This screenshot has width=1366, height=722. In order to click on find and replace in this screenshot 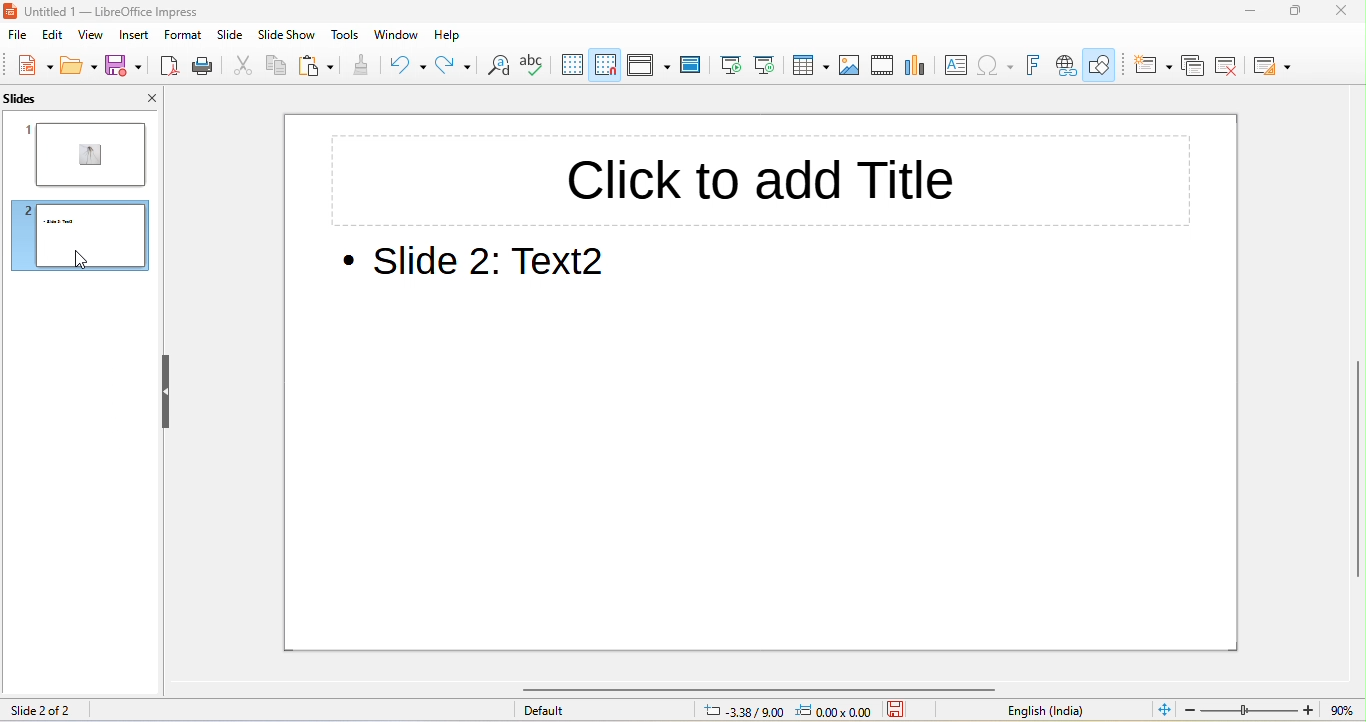, I will do `click(502, 67)`.